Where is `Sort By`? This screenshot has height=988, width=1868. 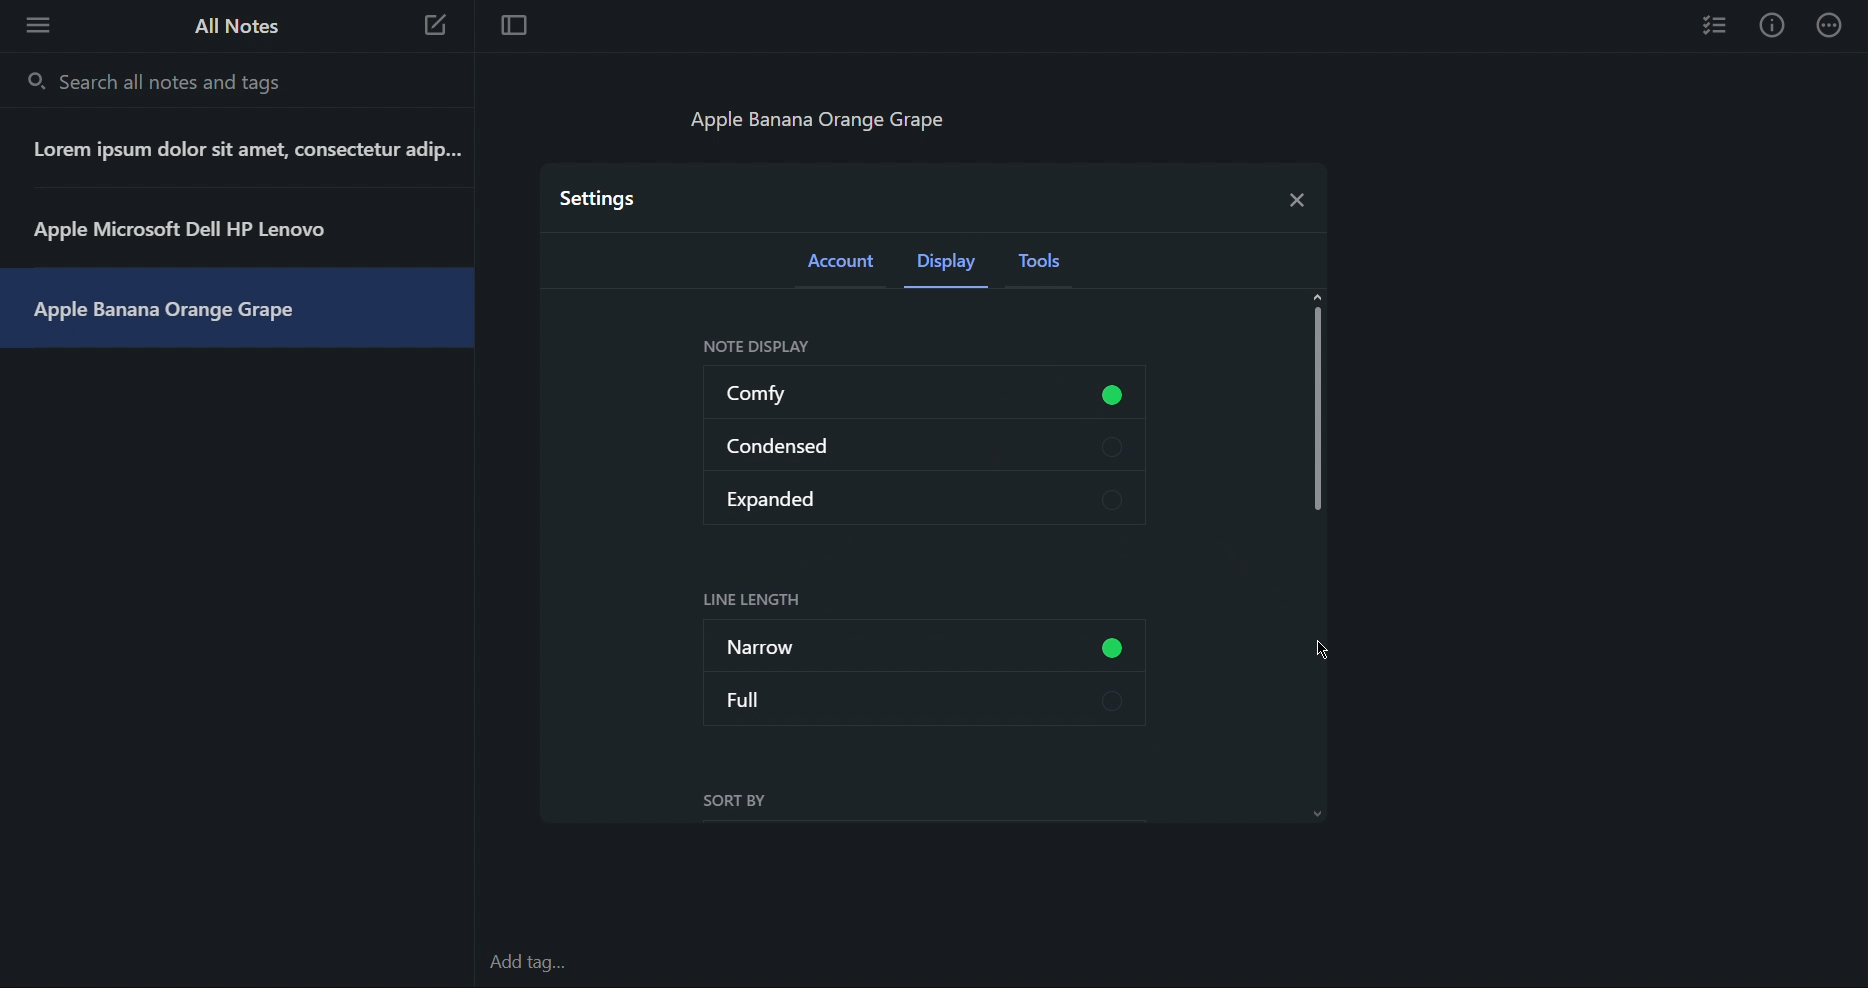 Sort By is located at coordinates (735, 802).